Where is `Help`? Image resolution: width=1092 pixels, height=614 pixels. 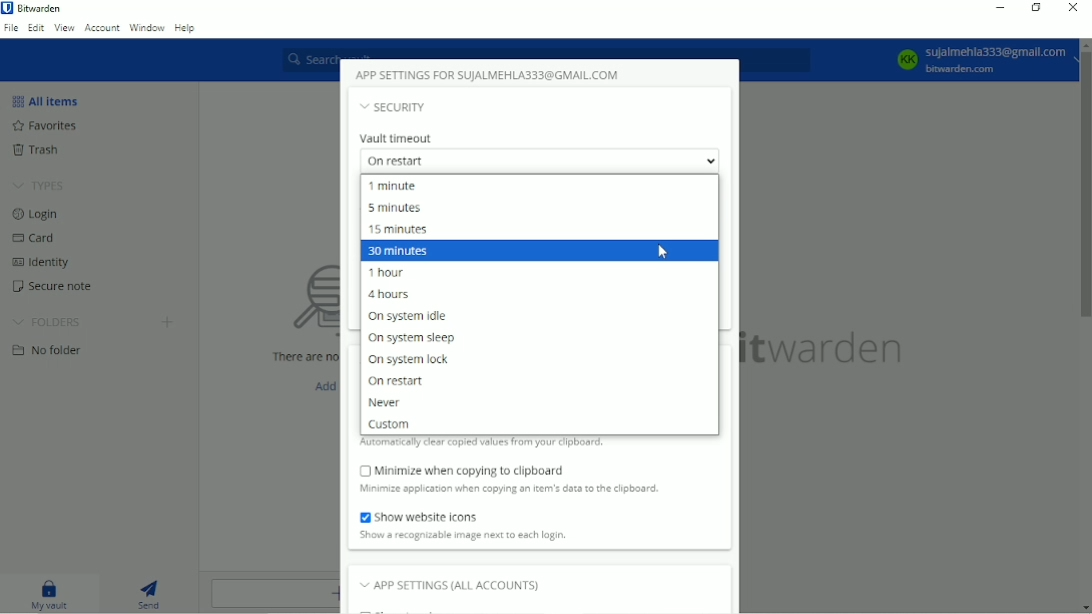
Help is located at coordinates (186, 27).